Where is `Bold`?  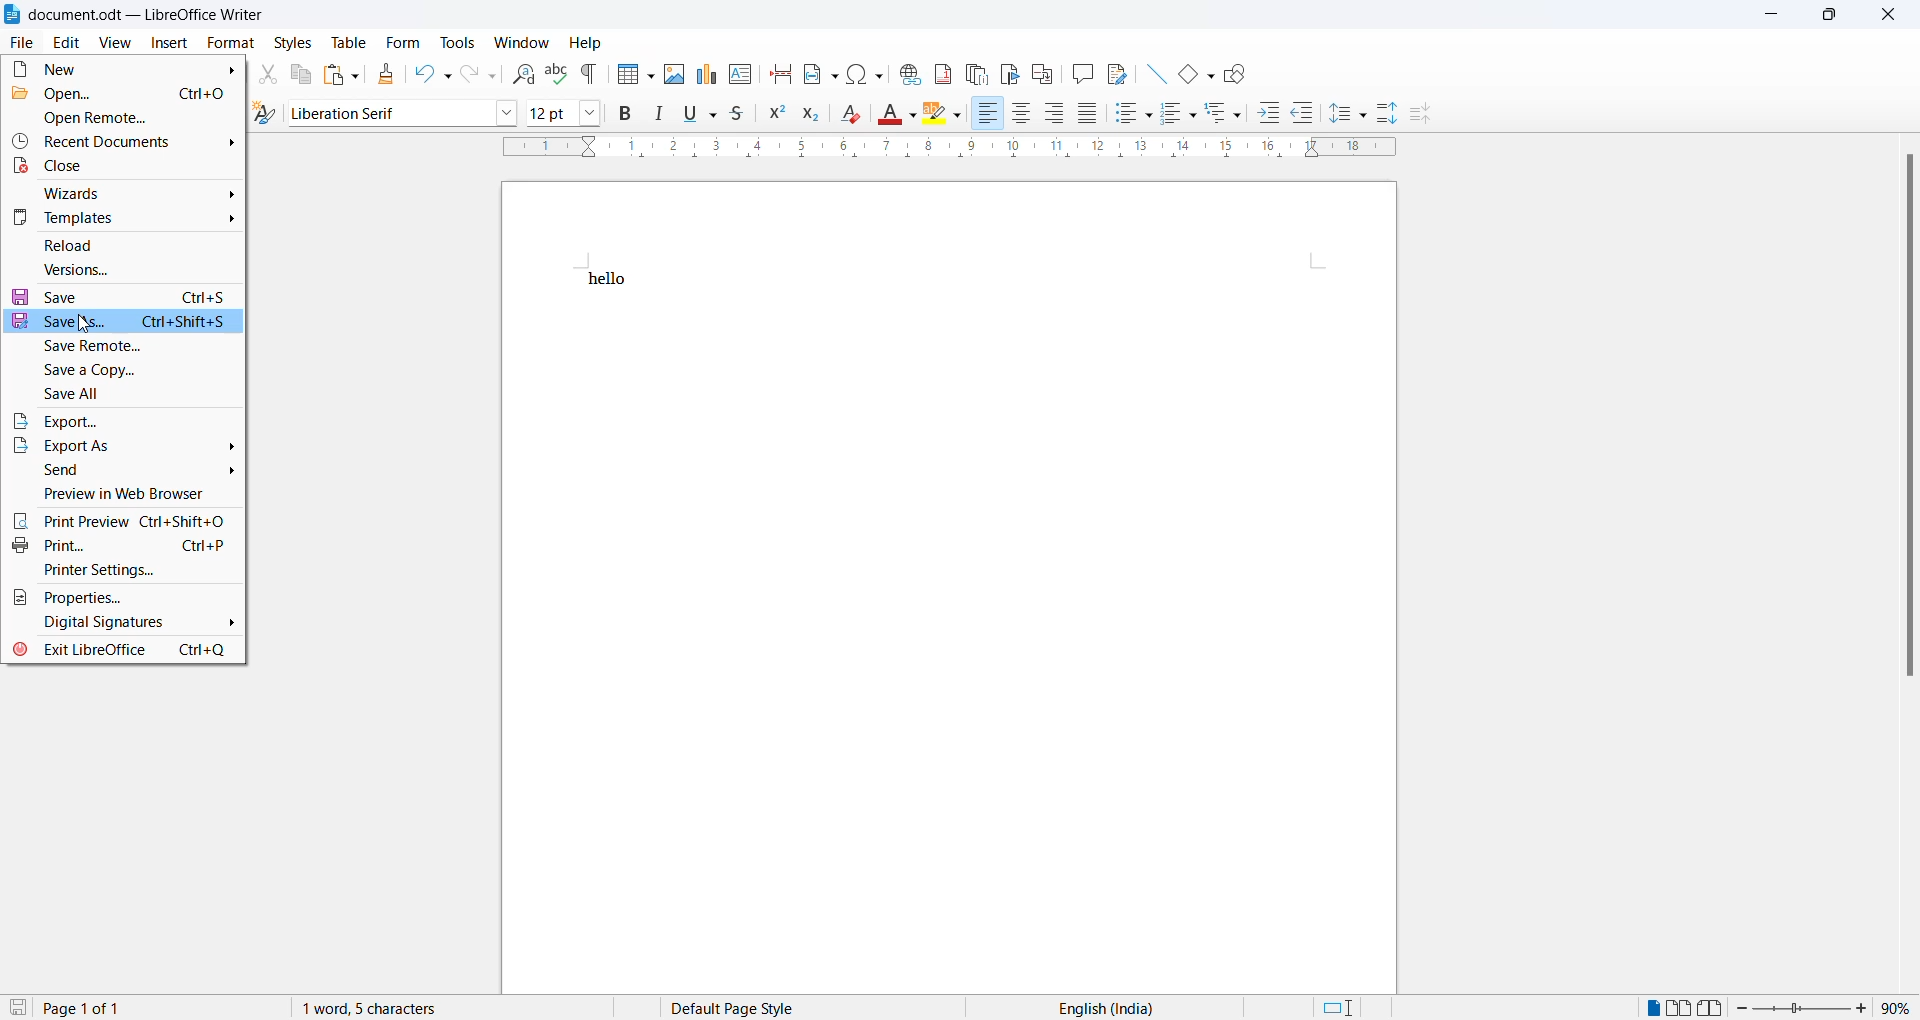
Bold is located at coordinates (625, 115).